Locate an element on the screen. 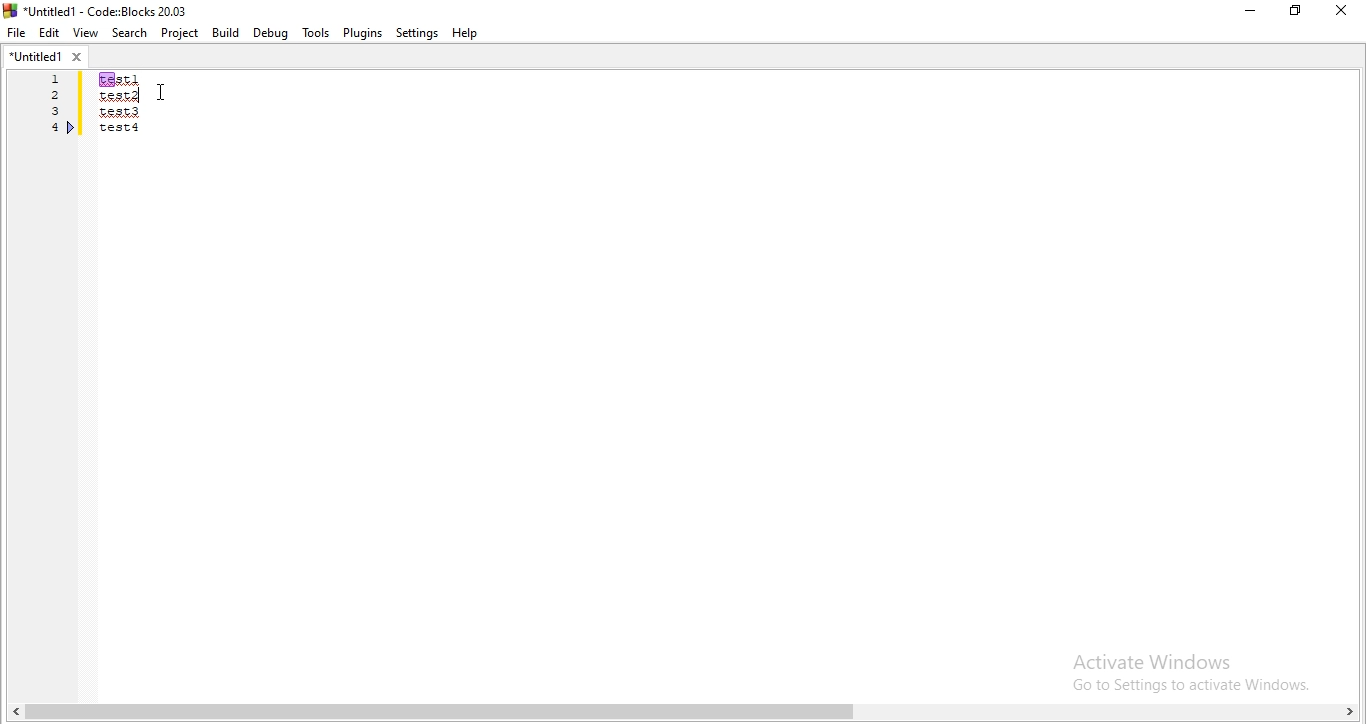 The image size is (1366, 724). Plugins  is located at coordinates (363, 33).